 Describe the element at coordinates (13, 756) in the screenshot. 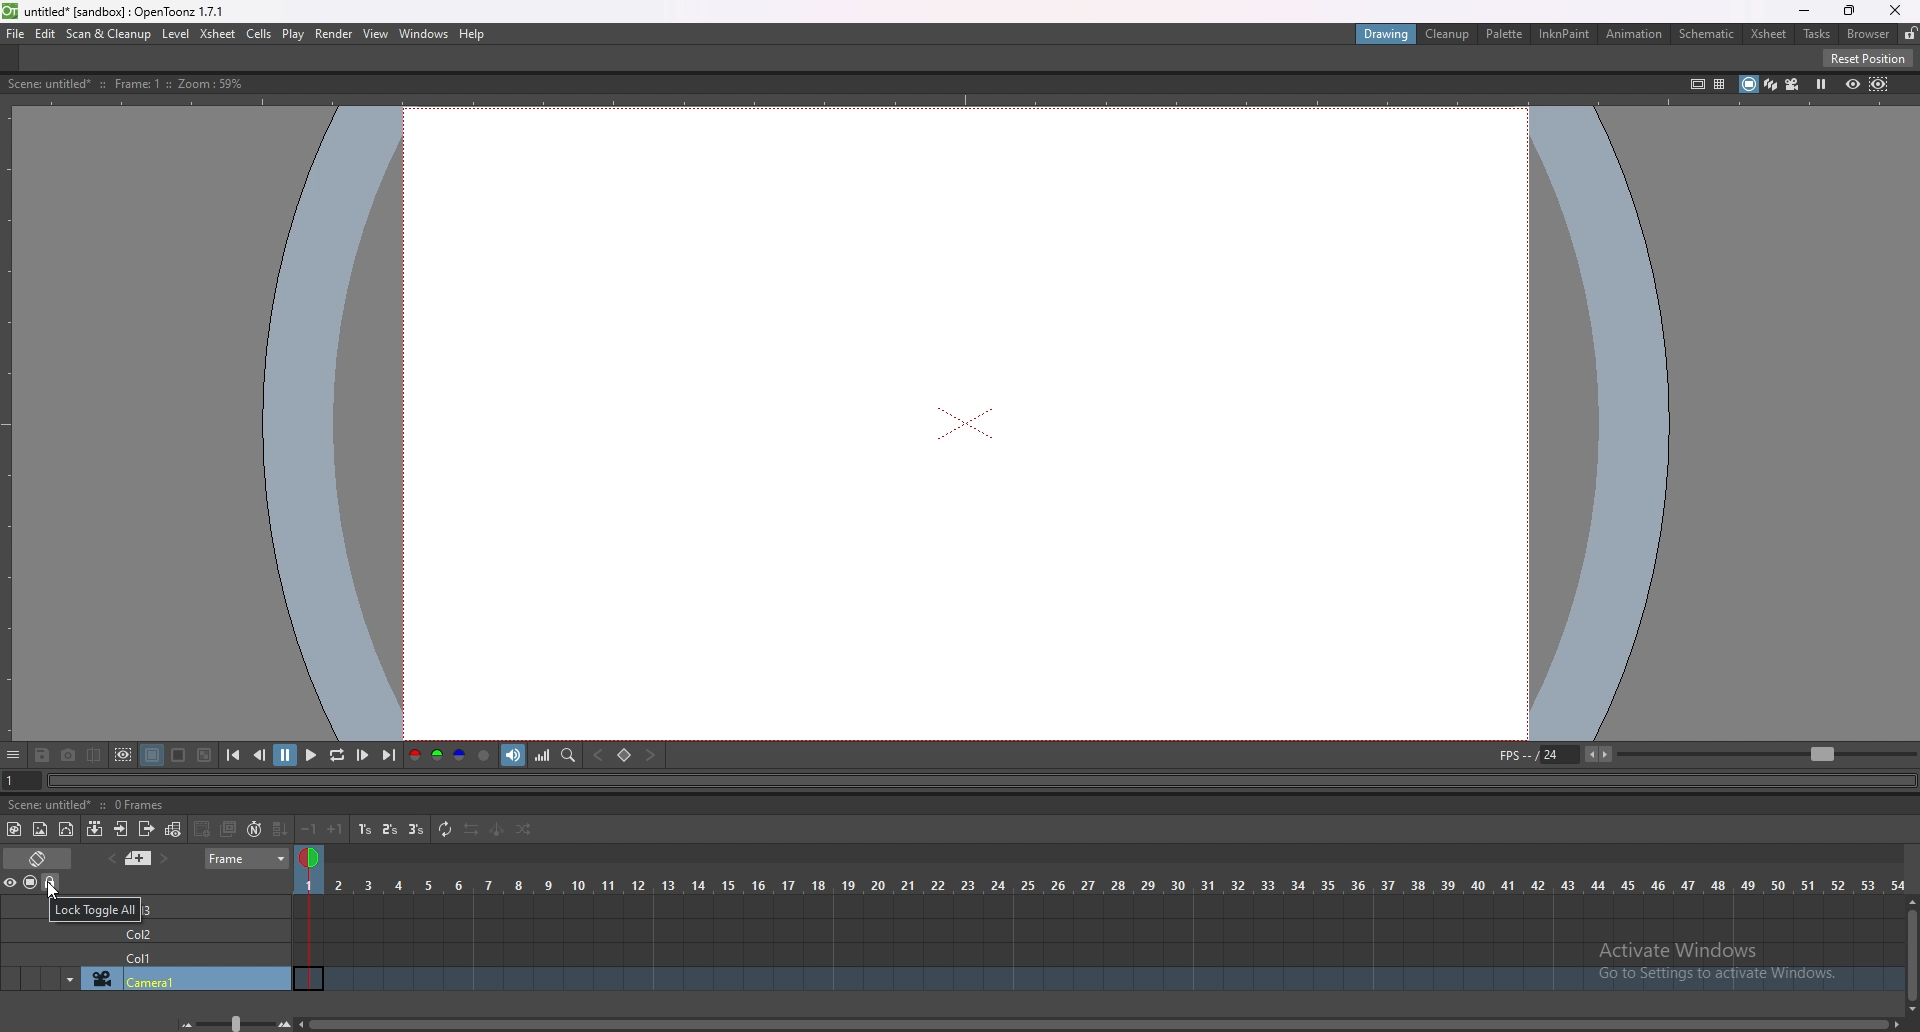

I see `hide bar` at that location.